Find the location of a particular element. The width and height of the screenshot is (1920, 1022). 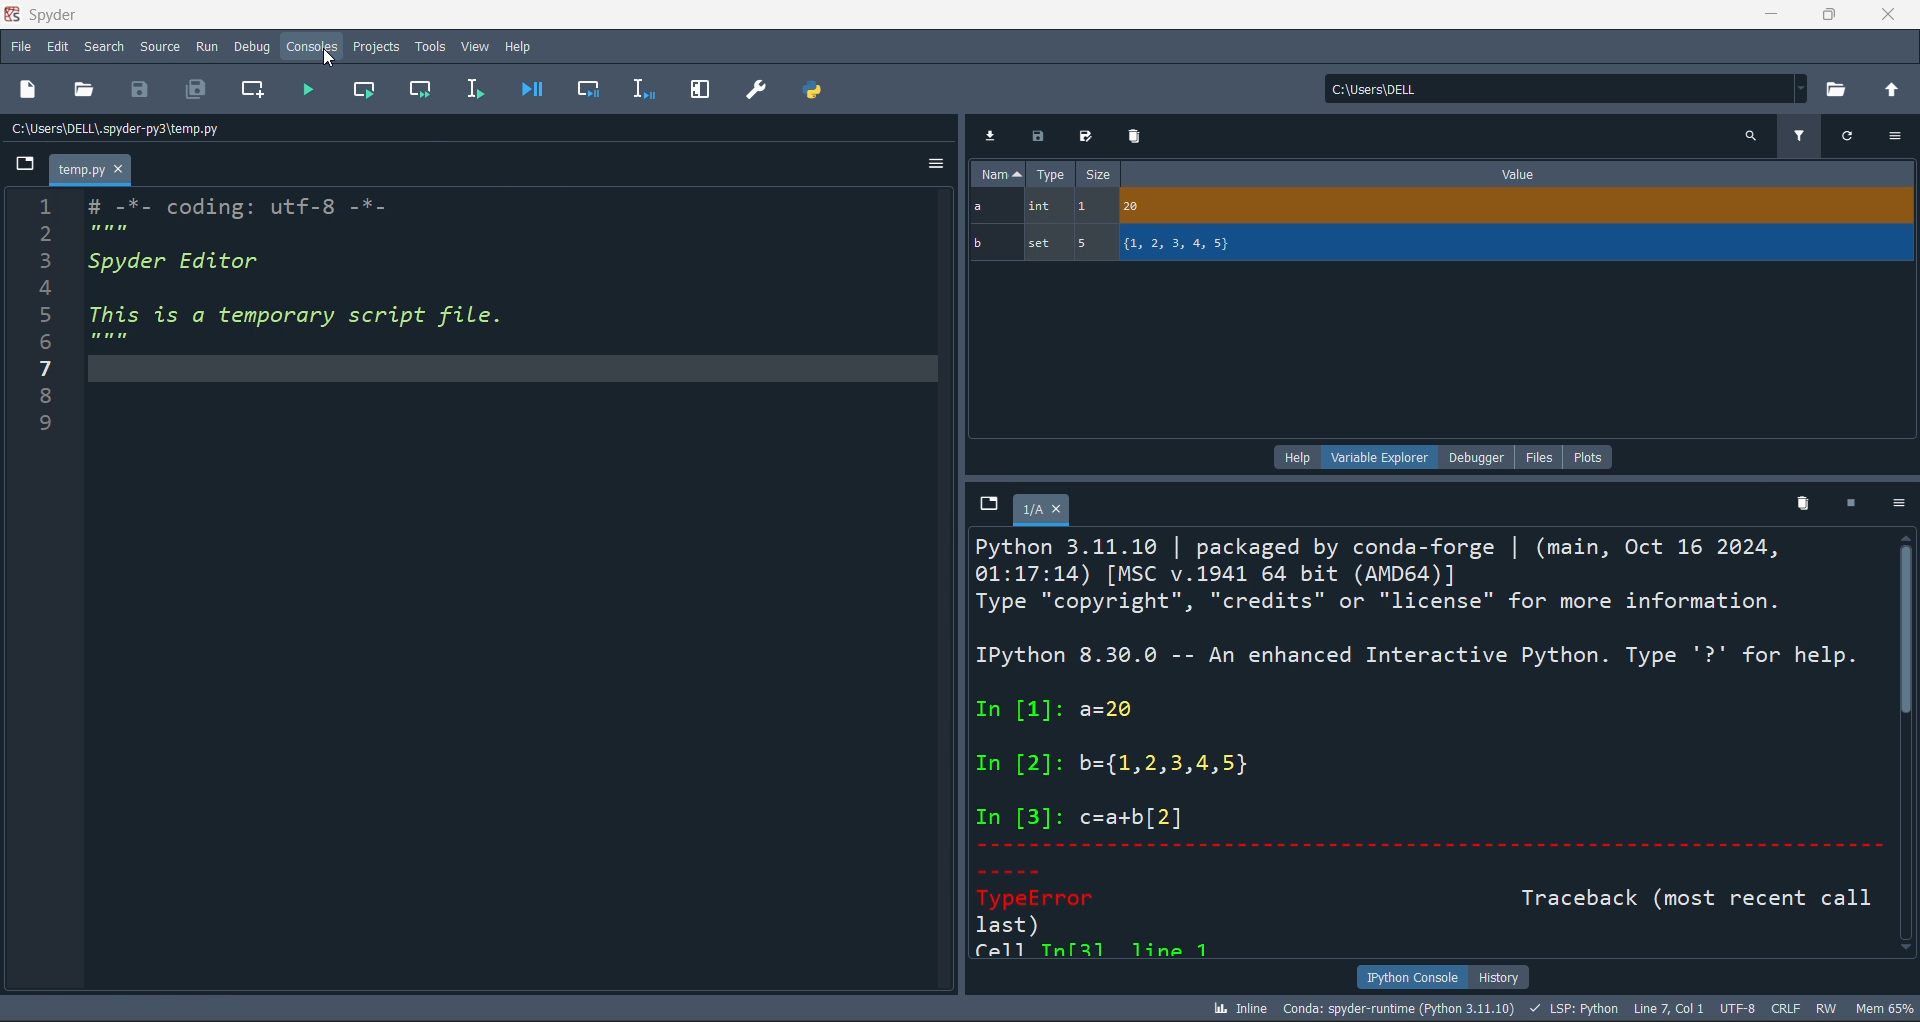

c:\users\dell is located at coordinates (1566, 85).